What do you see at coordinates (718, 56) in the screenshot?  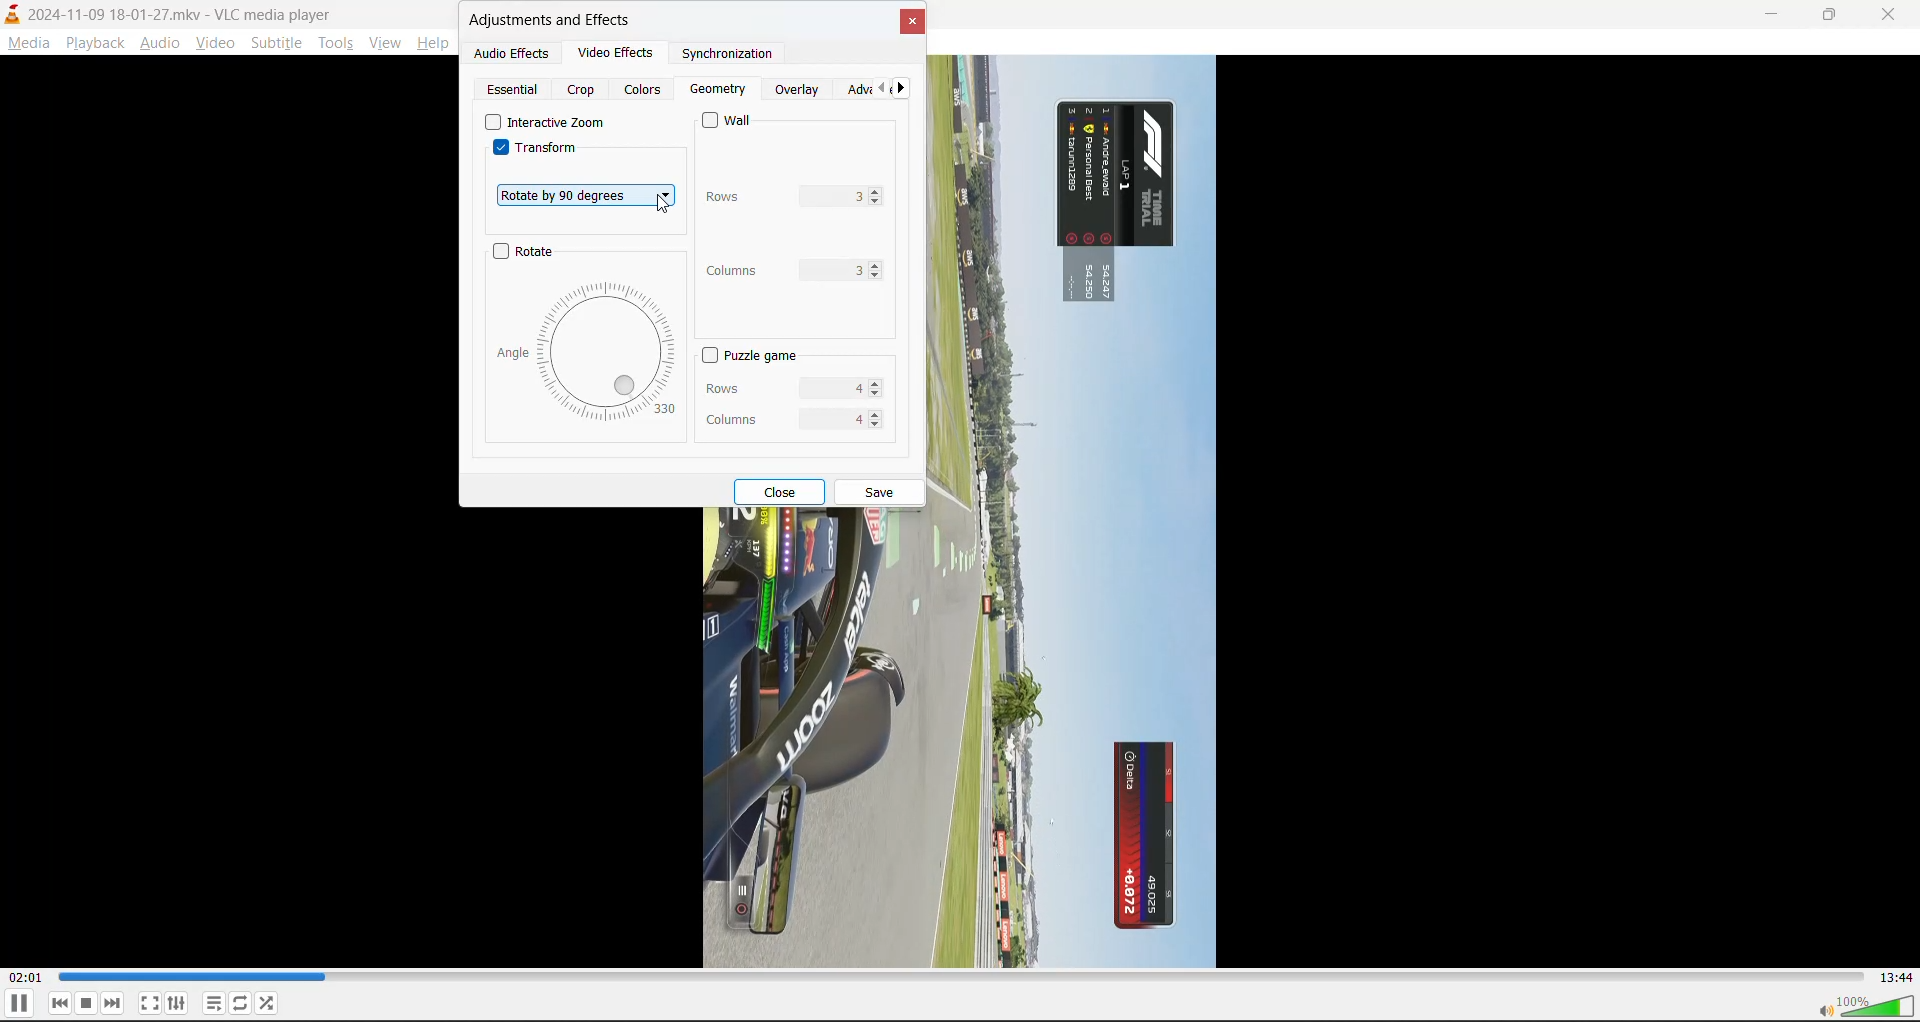 I see `synchronization` at bounding box center [718, 56].